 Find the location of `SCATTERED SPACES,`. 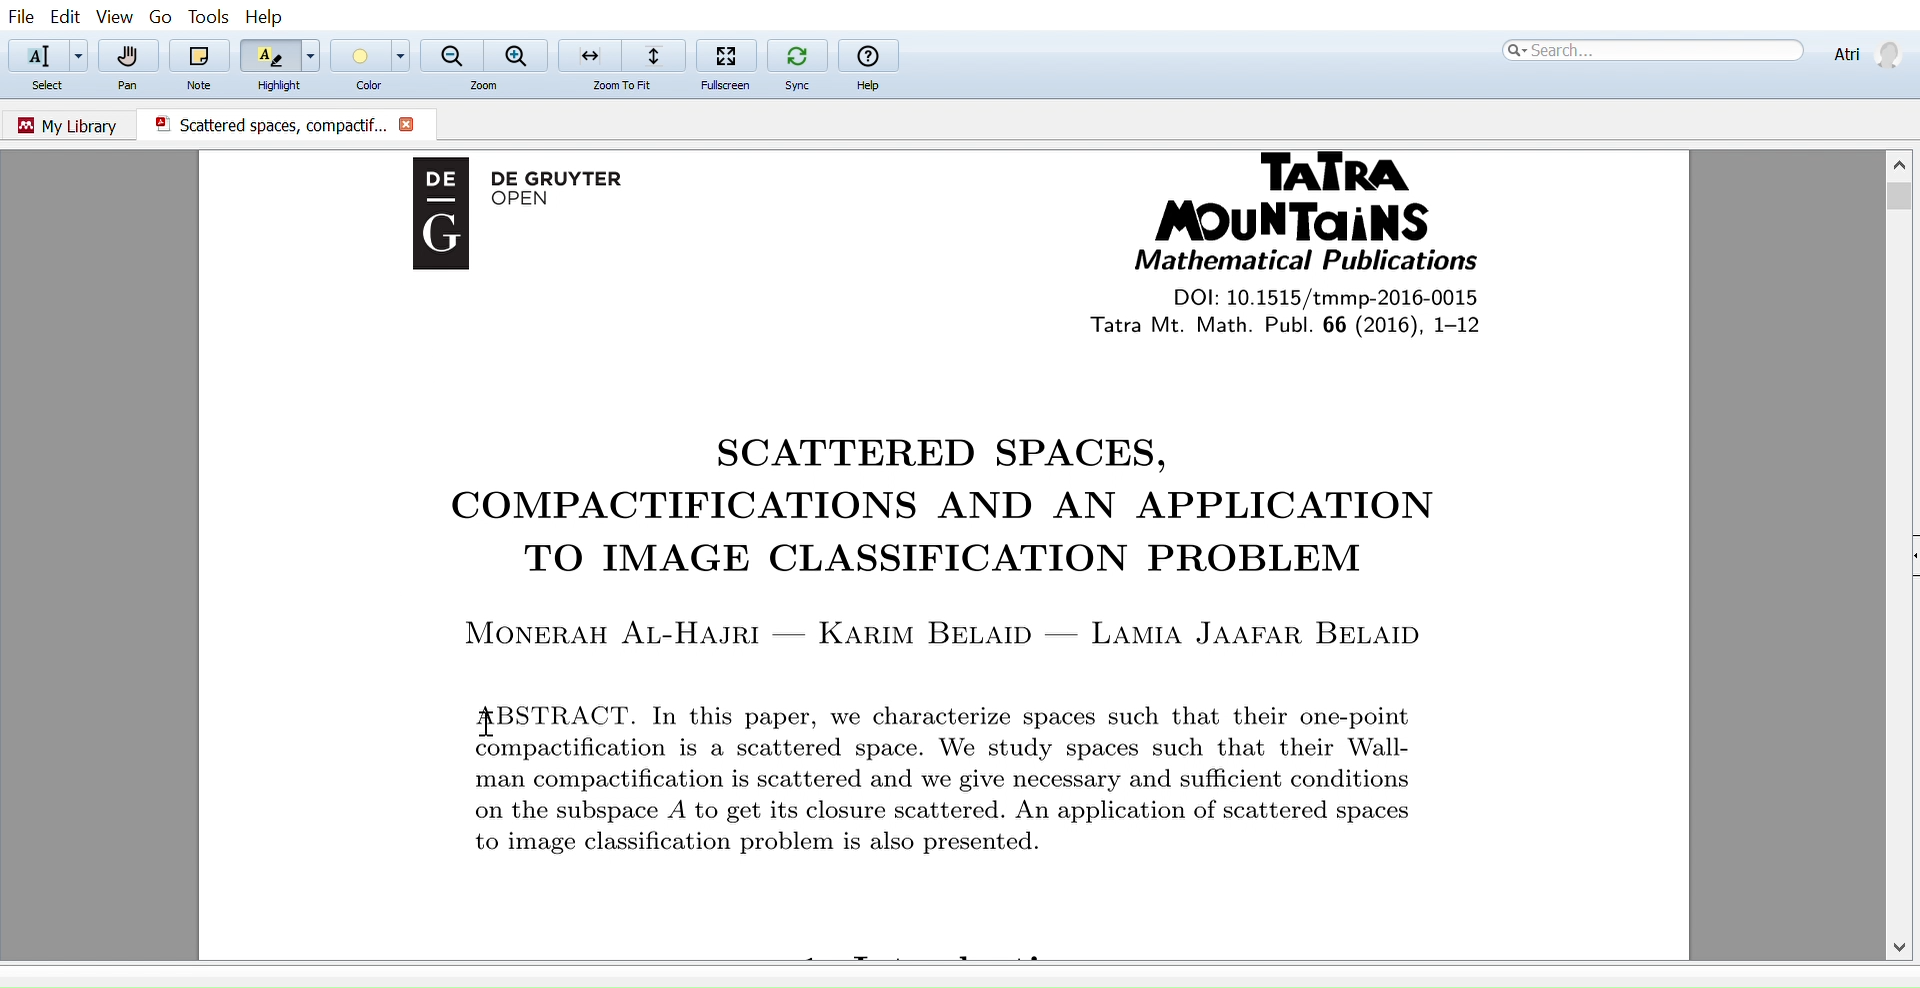

SCATTERED SPACES, is located at coordinates (943, 452).